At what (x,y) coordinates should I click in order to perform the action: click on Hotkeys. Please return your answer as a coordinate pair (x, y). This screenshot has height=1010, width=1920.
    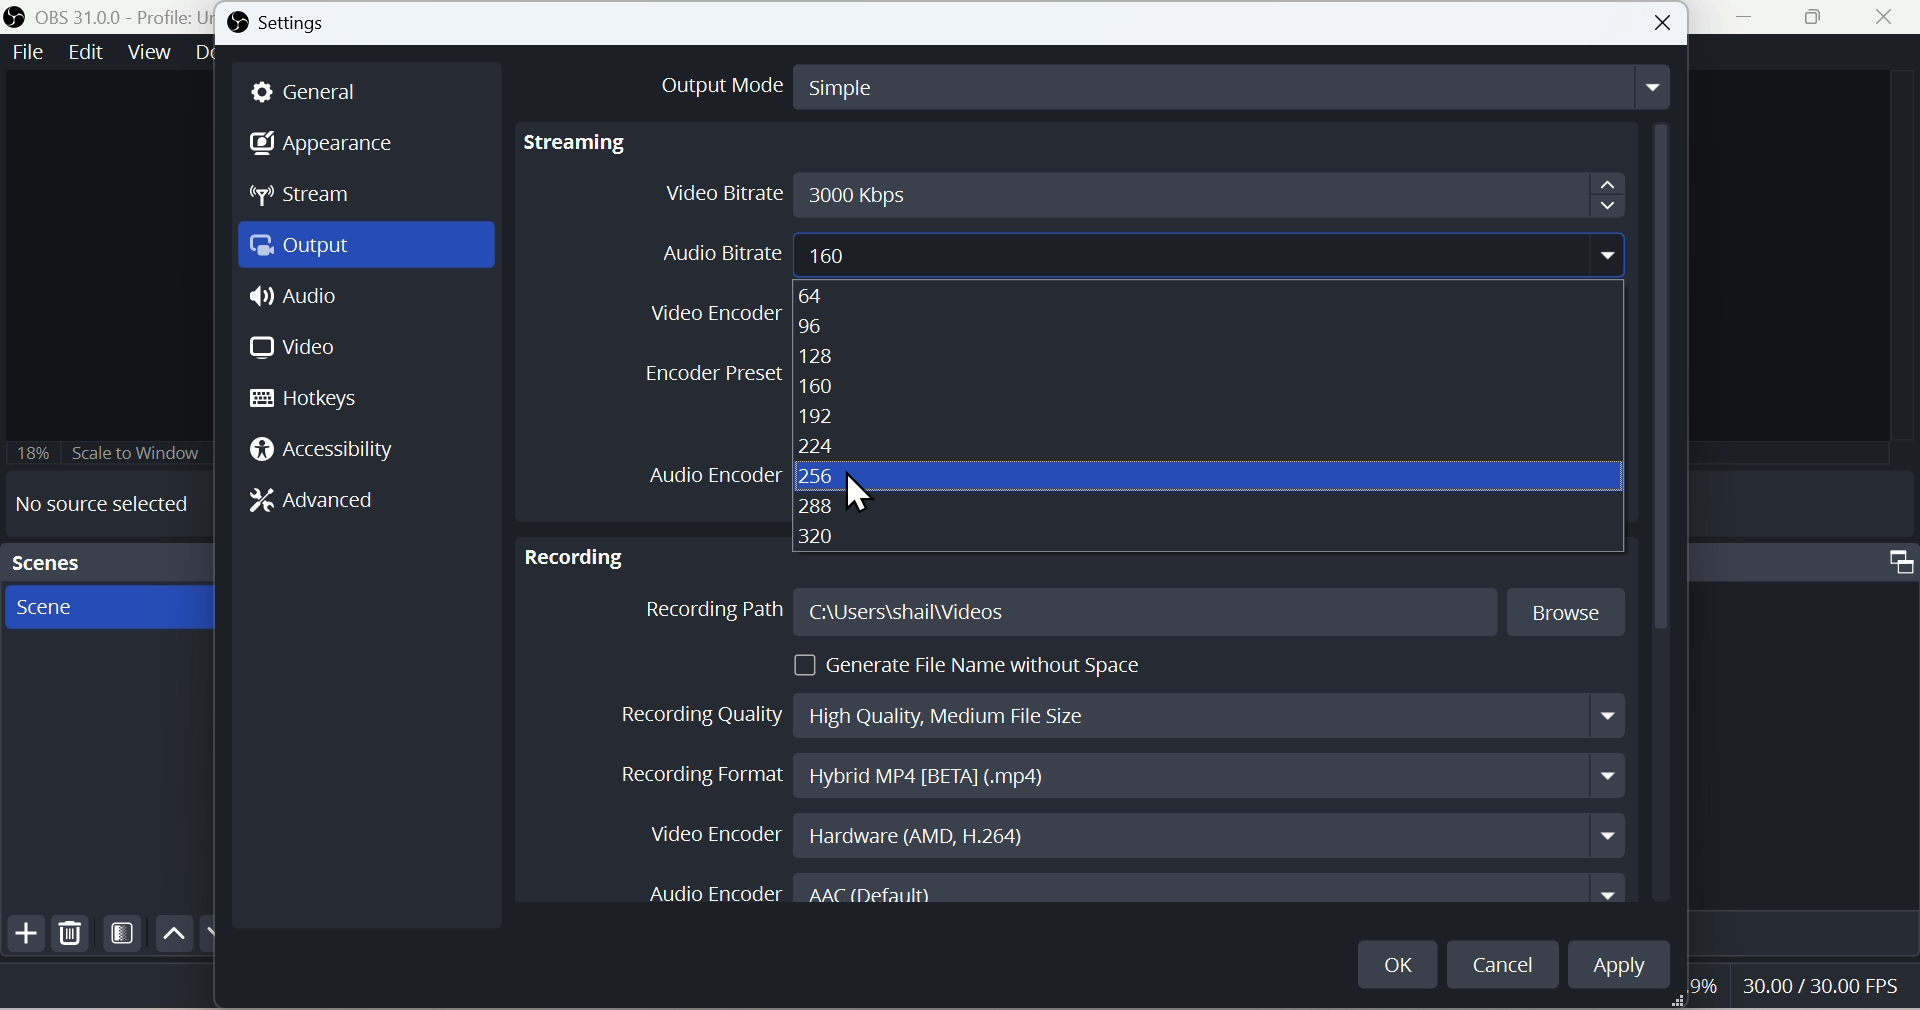
    Looking at the image, I should click on (315, 398).